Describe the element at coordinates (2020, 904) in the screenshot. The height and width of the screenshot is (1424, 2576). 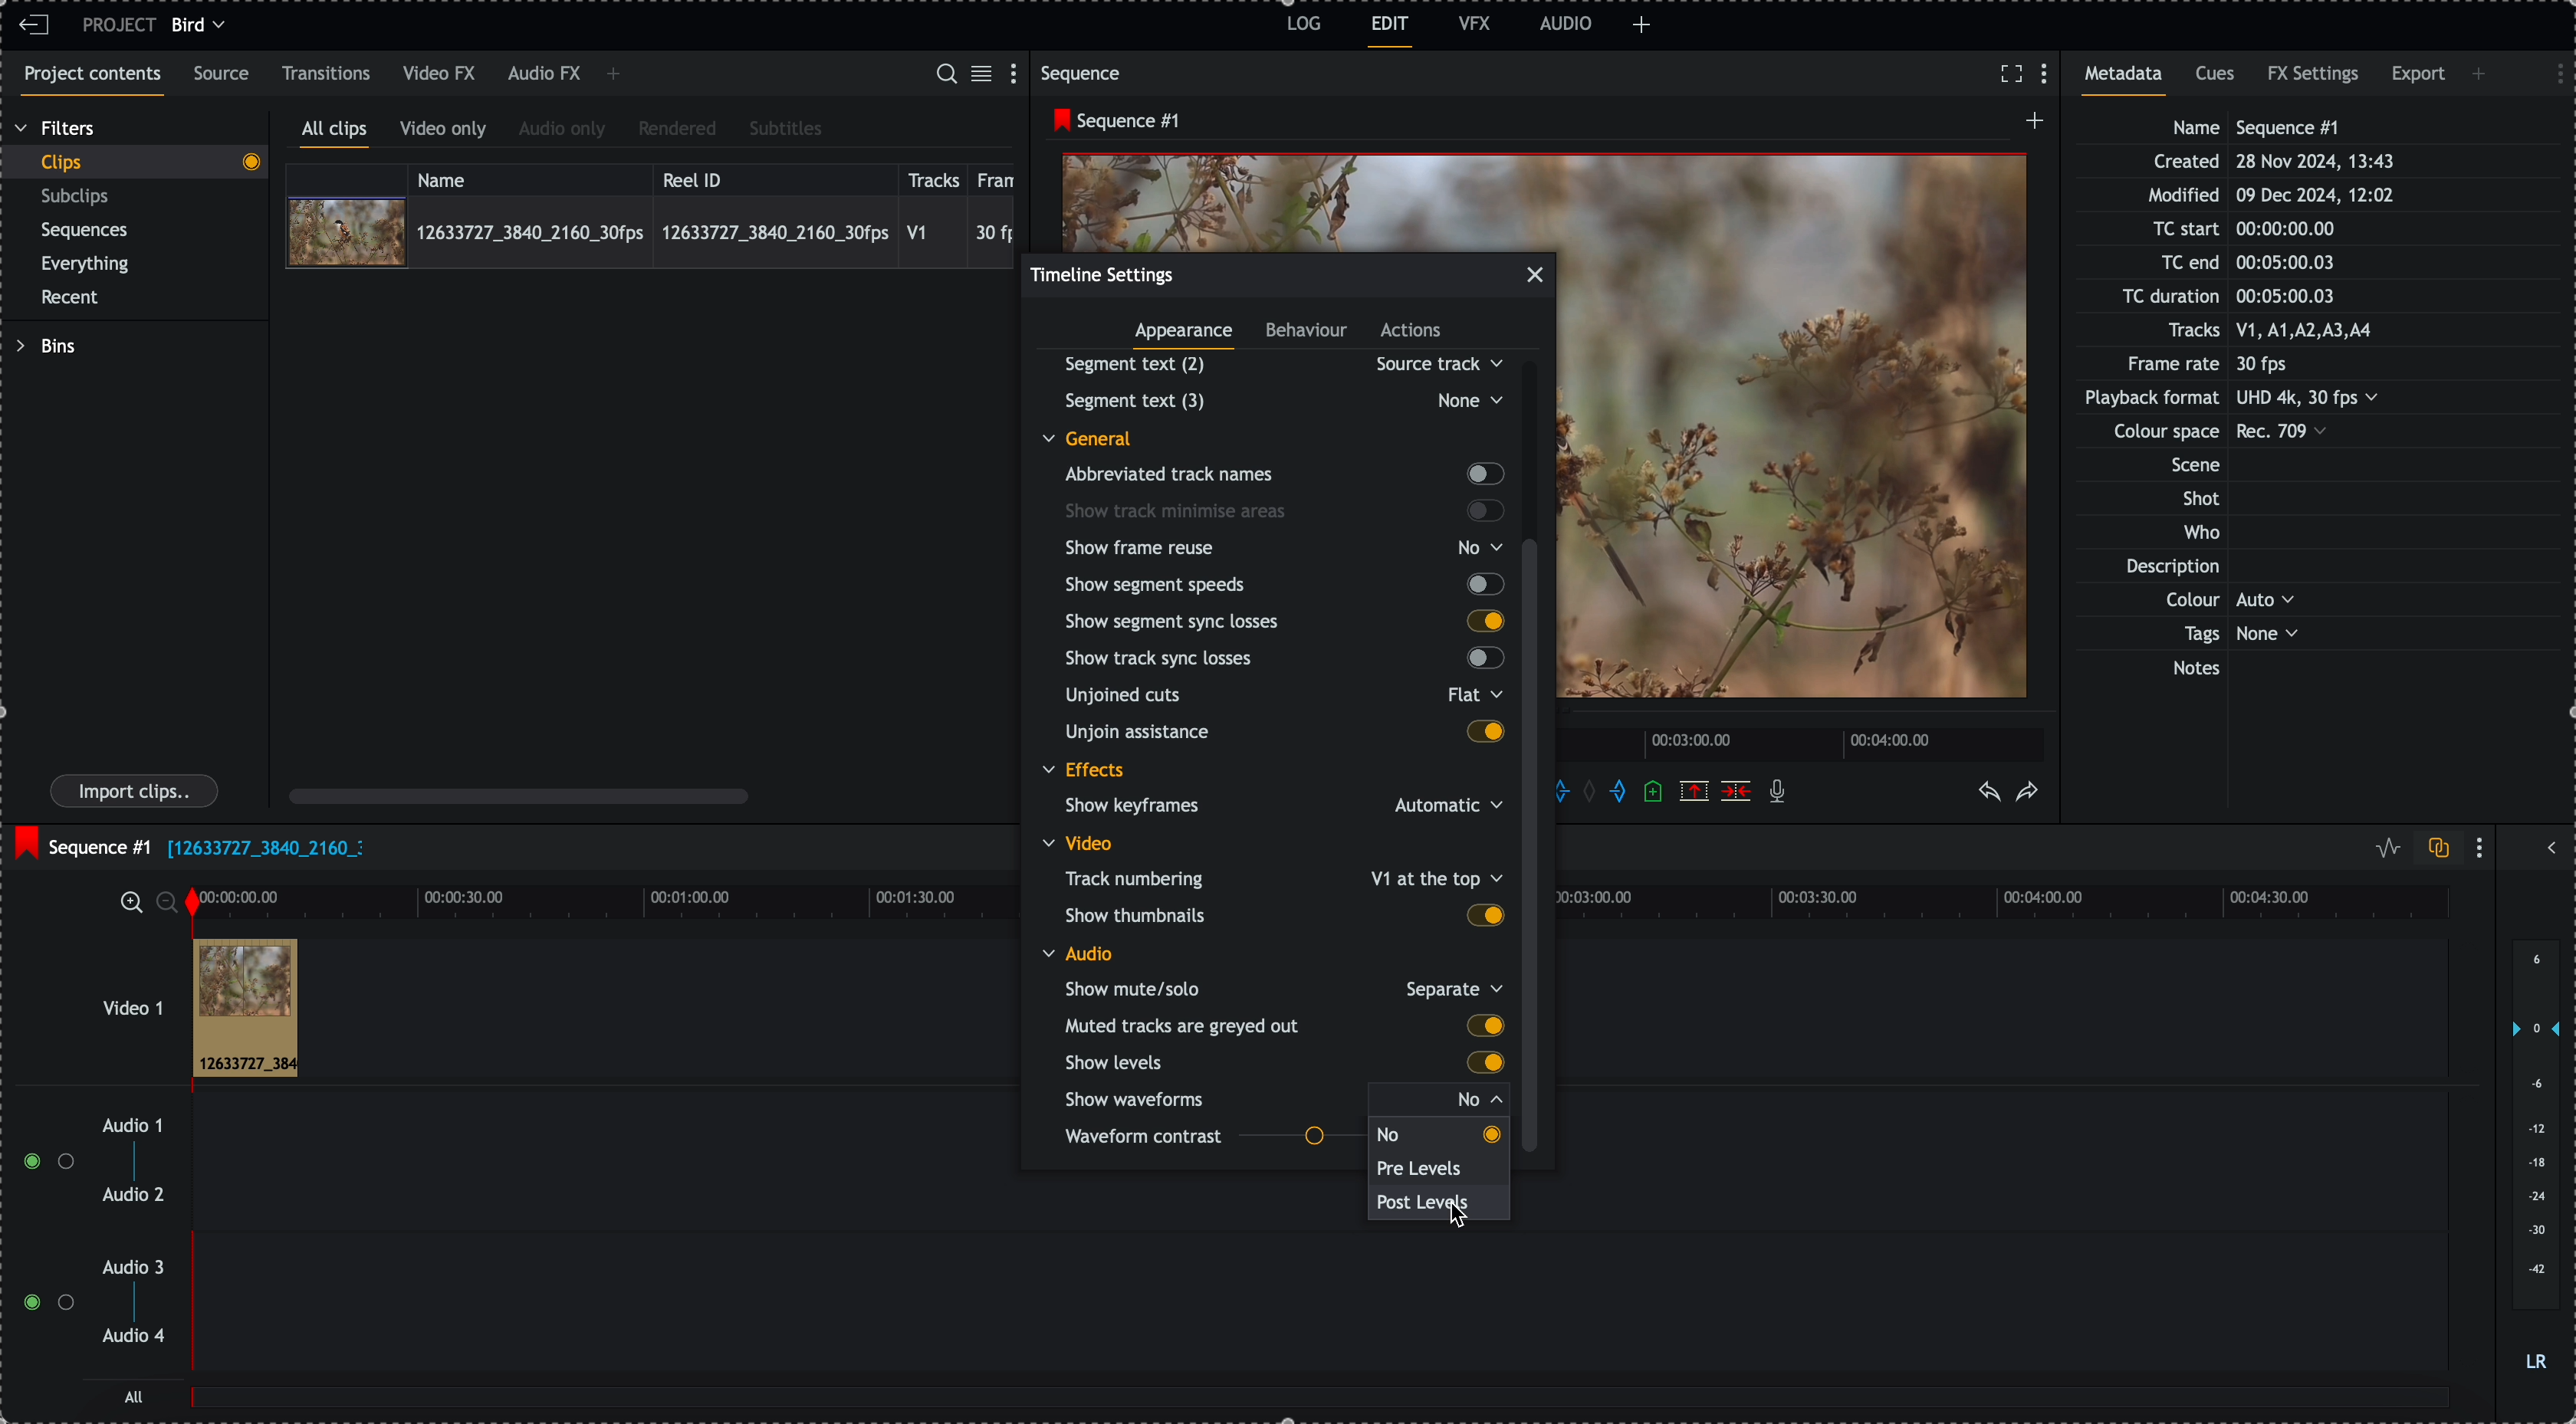
I see `timeline` at that location.